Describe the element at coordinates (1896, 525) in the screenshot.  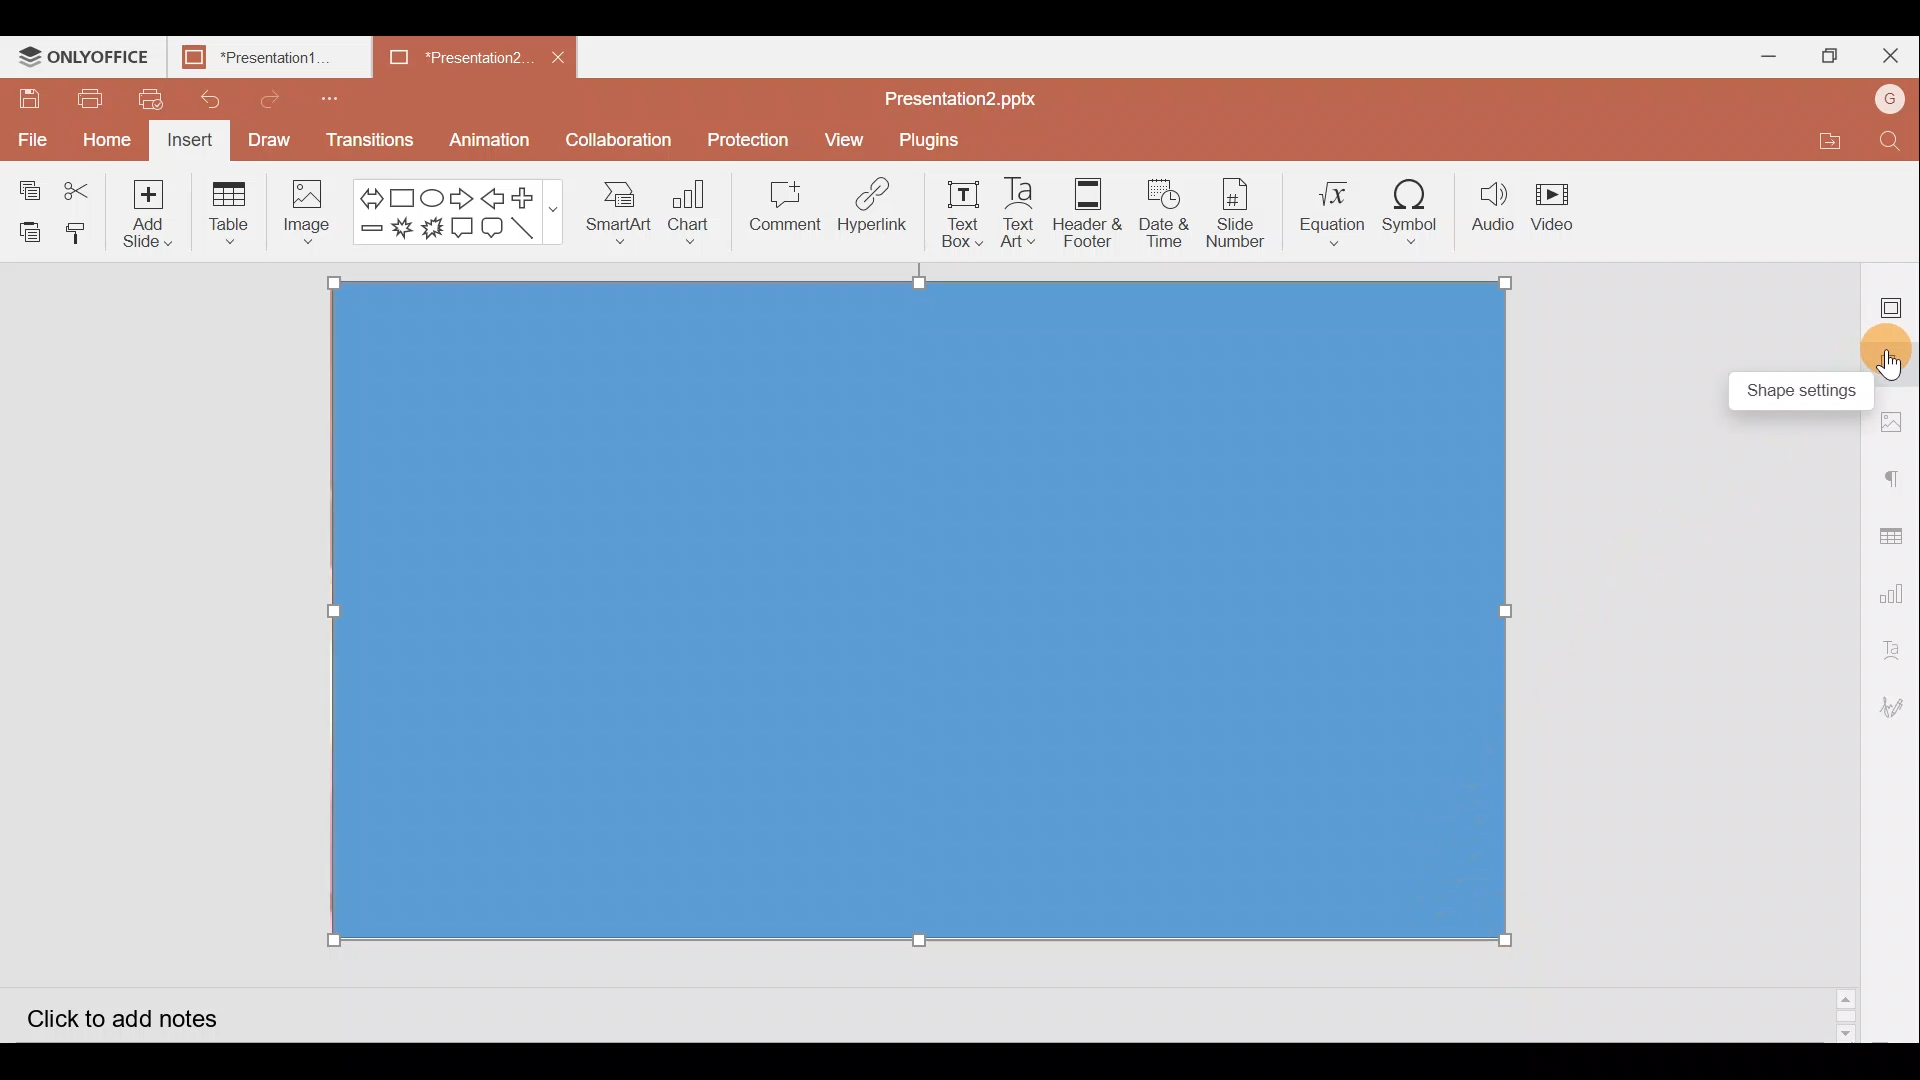
I see `Table settings` at that location.